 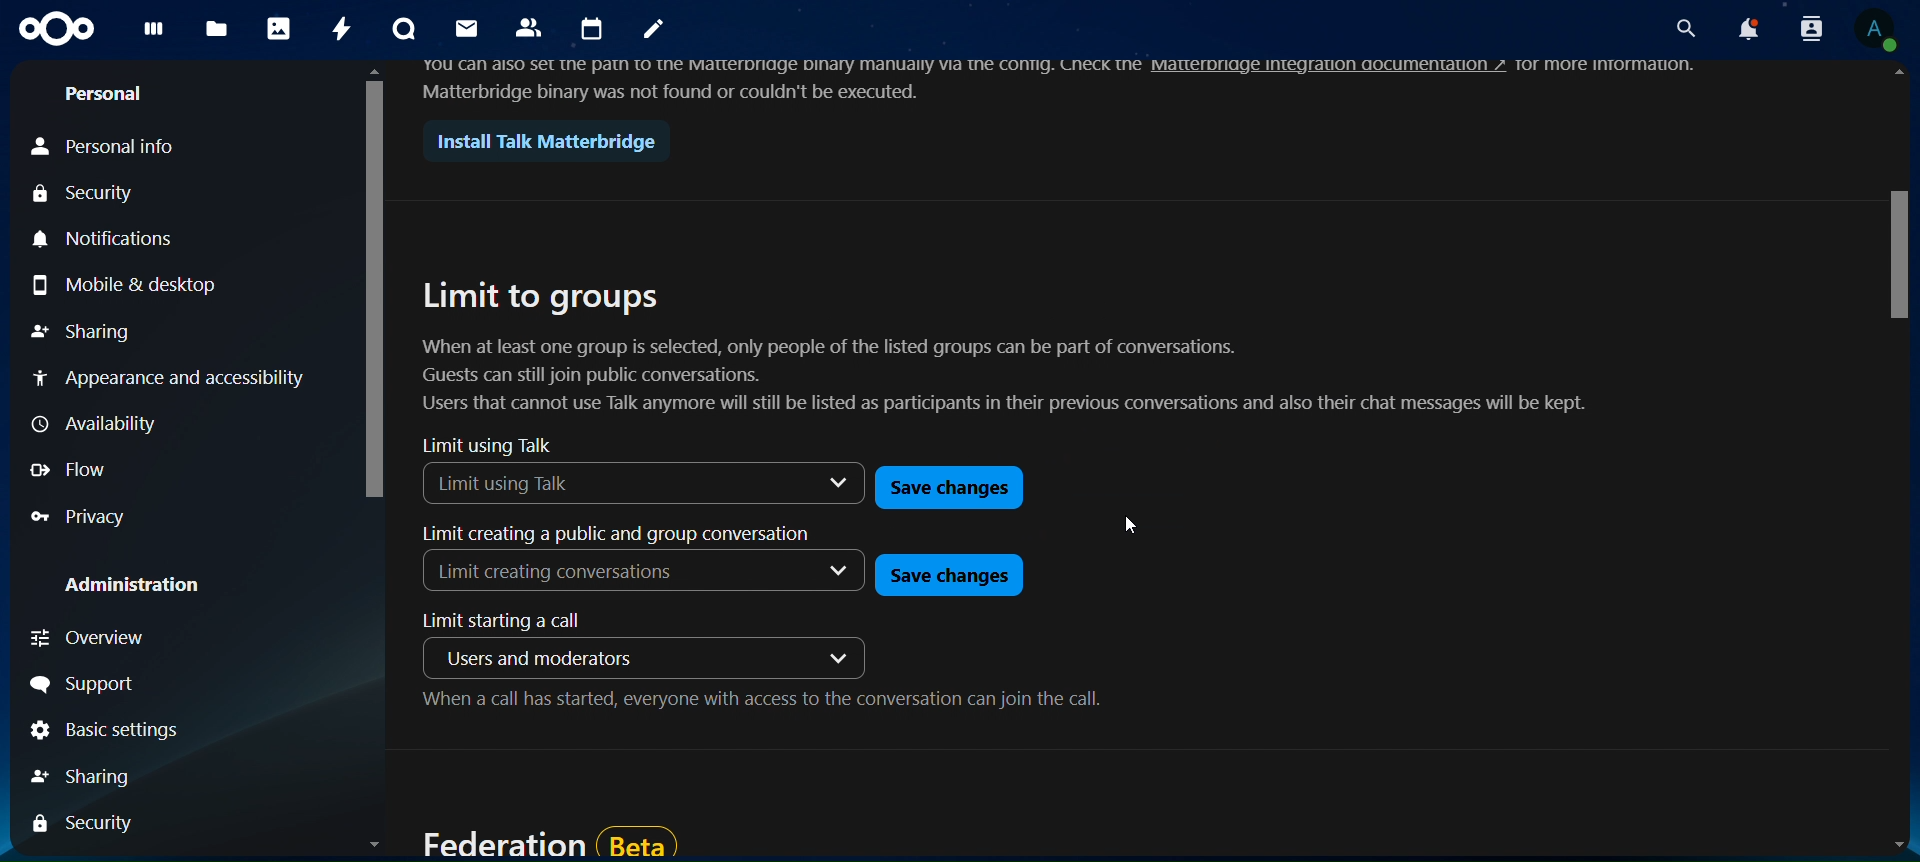 I want to click on contacts, so click(x=530, y=26).